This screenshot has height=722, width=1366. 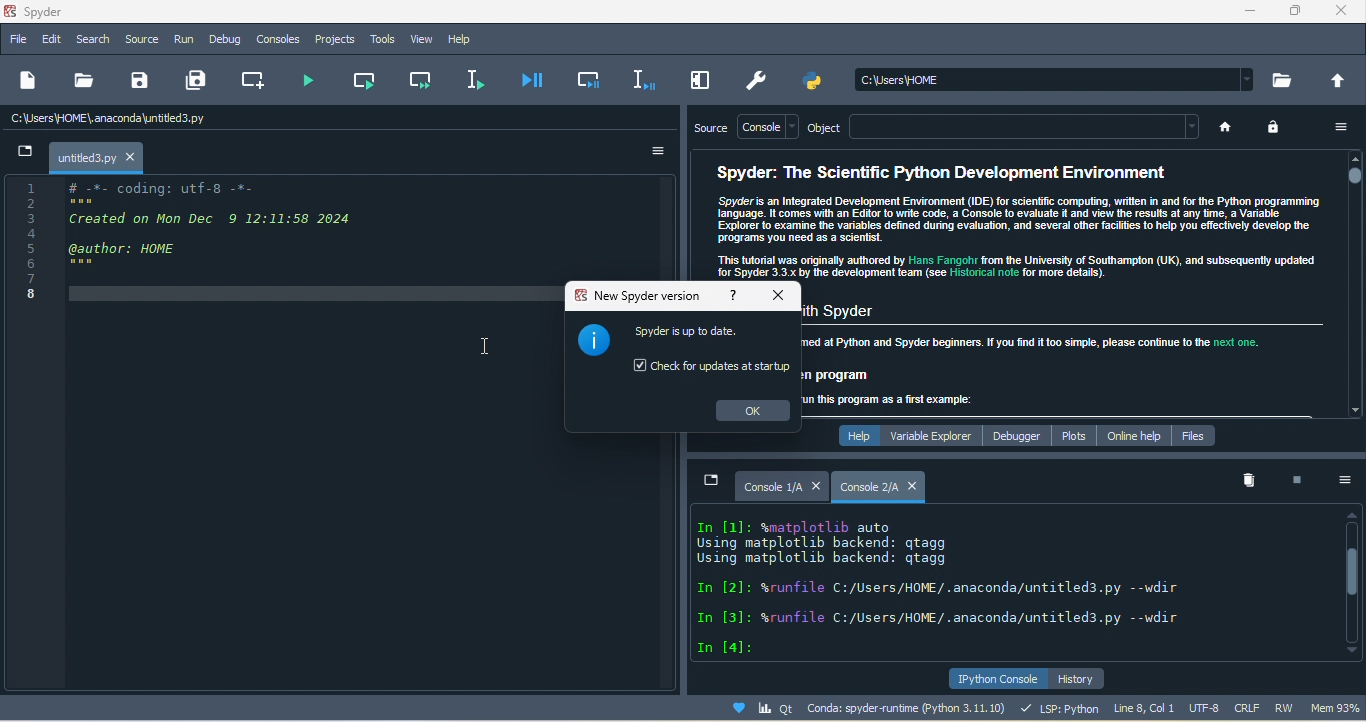 What do you see at coordinates (868, 487) in the screenshot?
I see `console 2/a` at bounding box center [868, 487].